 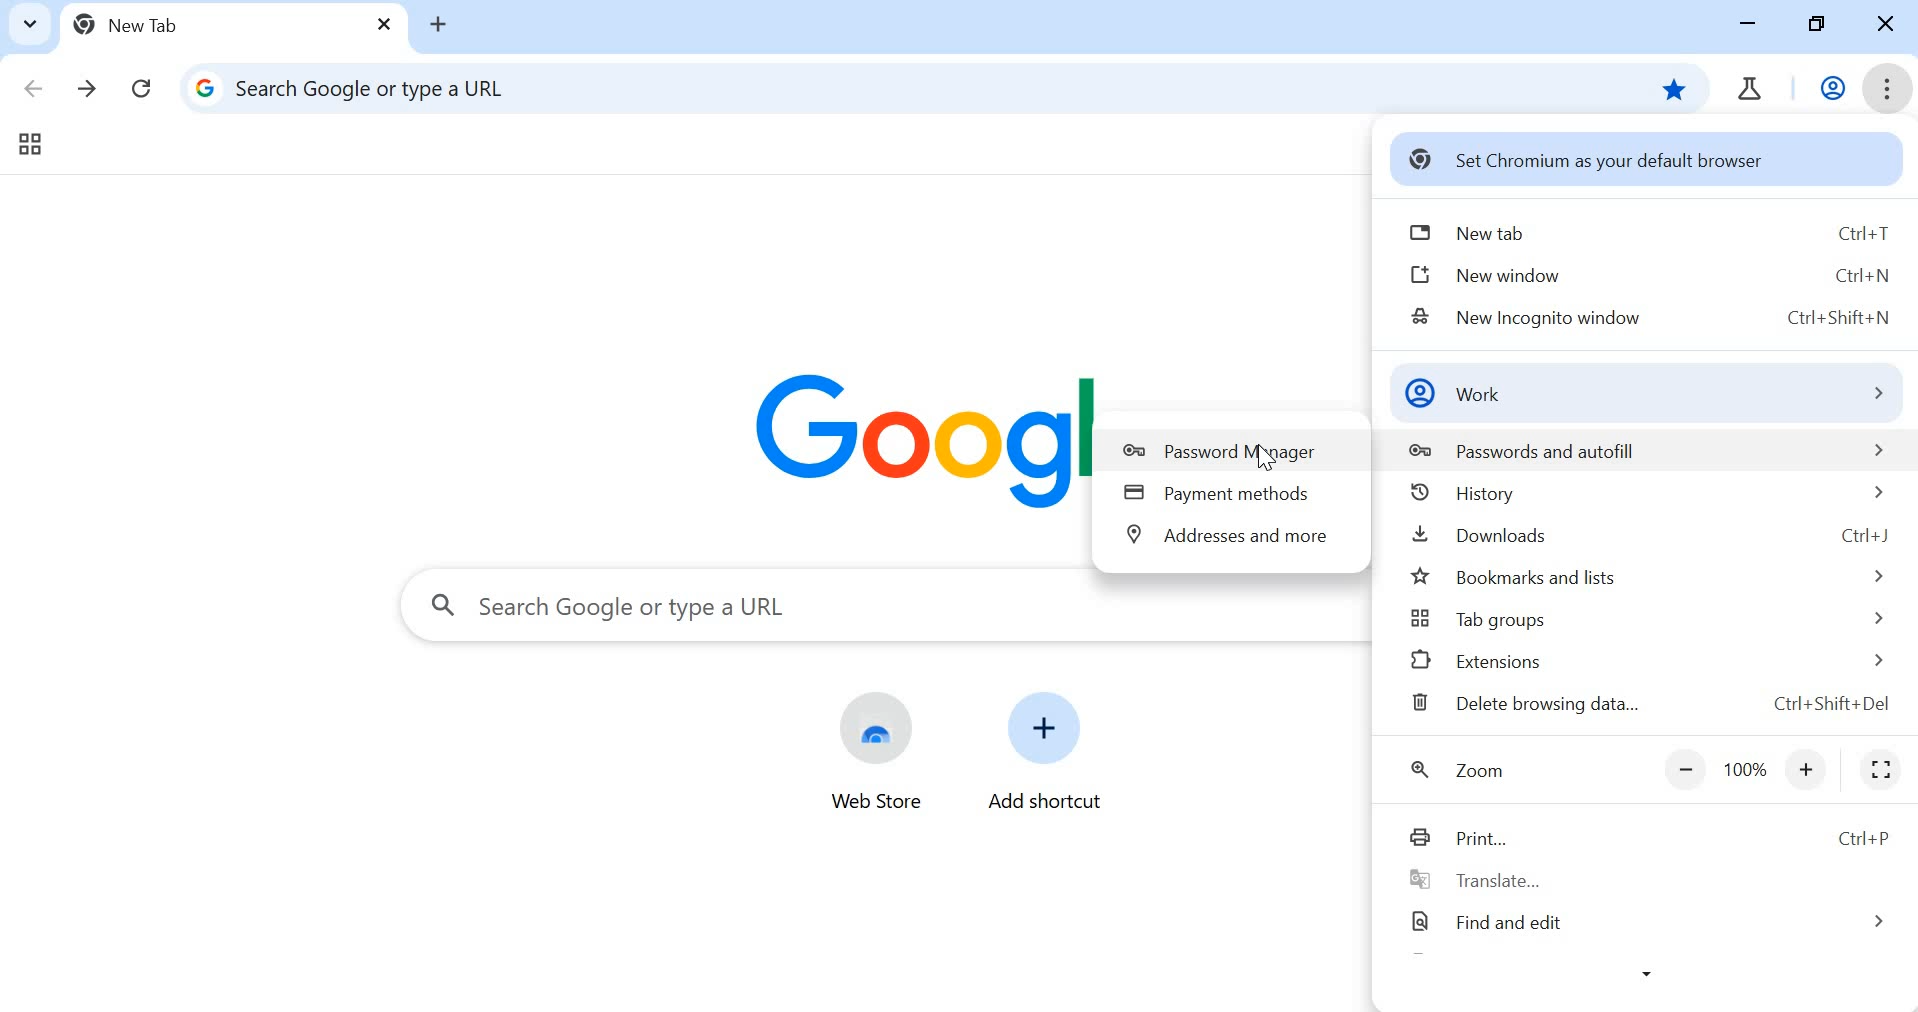 I want to click on Google Logo, so click(x=905, y=441).